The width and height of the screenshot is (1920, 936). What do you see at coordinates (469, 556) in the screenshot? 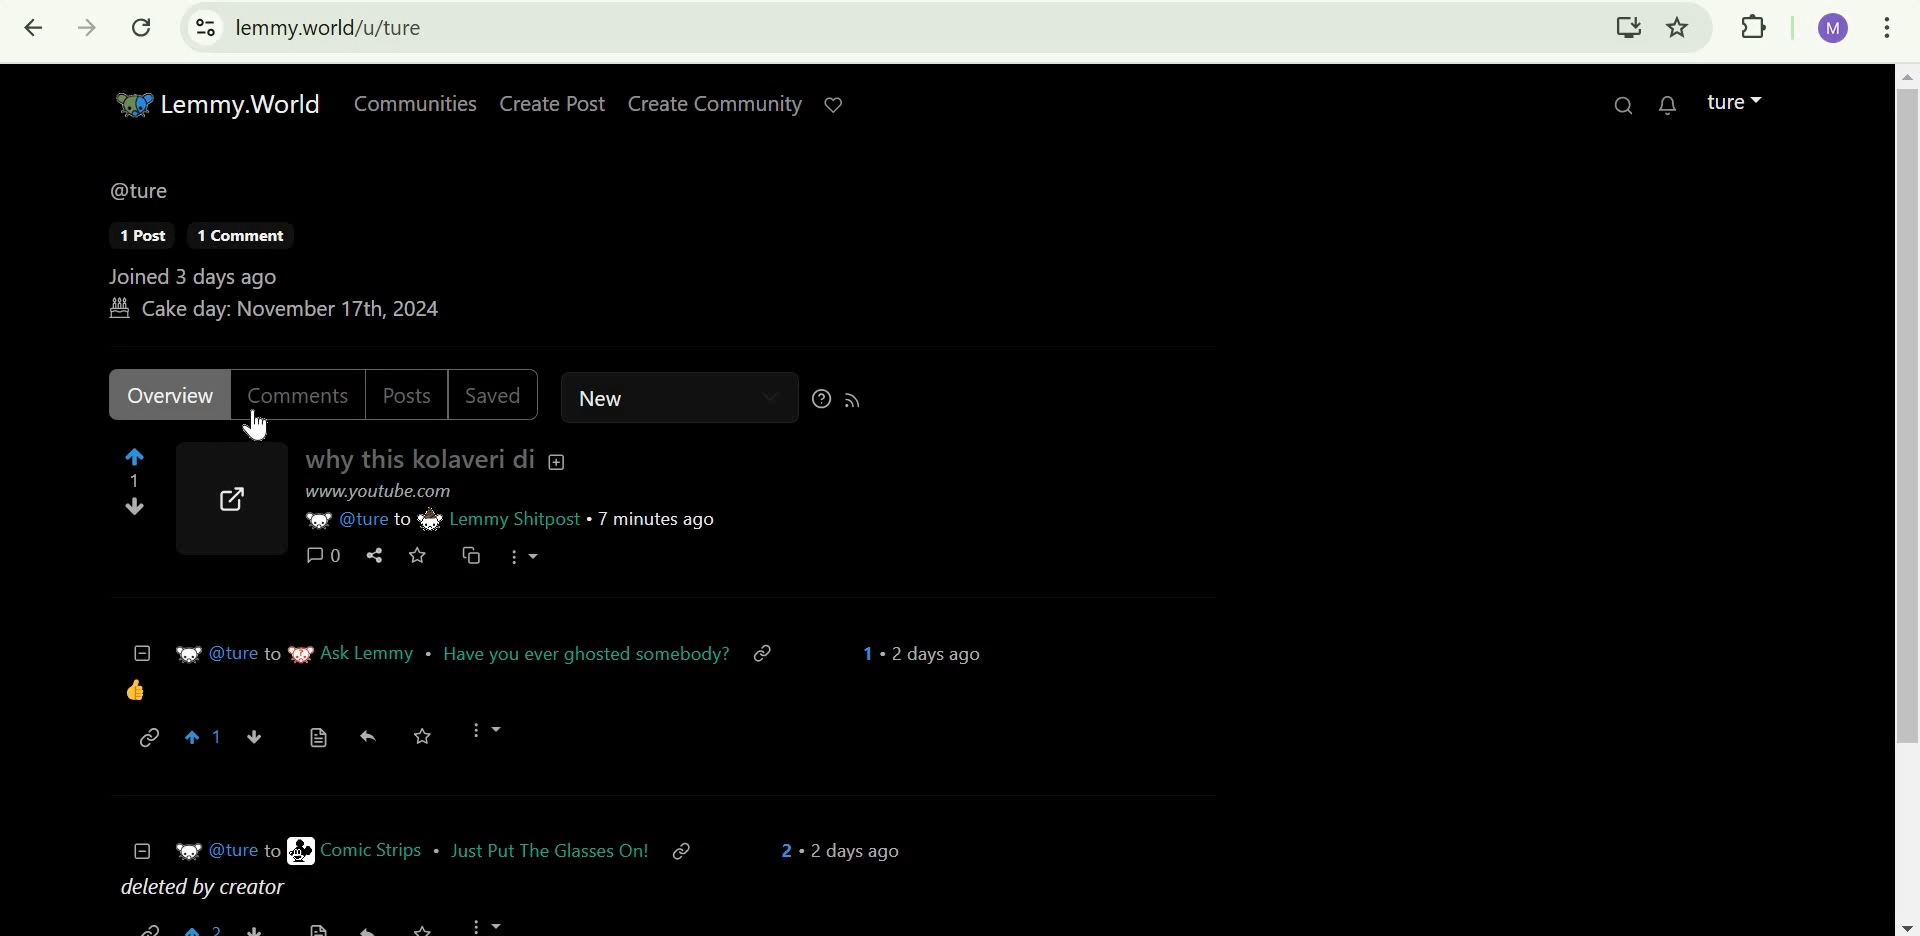
I see `cross-post` at bounding box center [469, 556].